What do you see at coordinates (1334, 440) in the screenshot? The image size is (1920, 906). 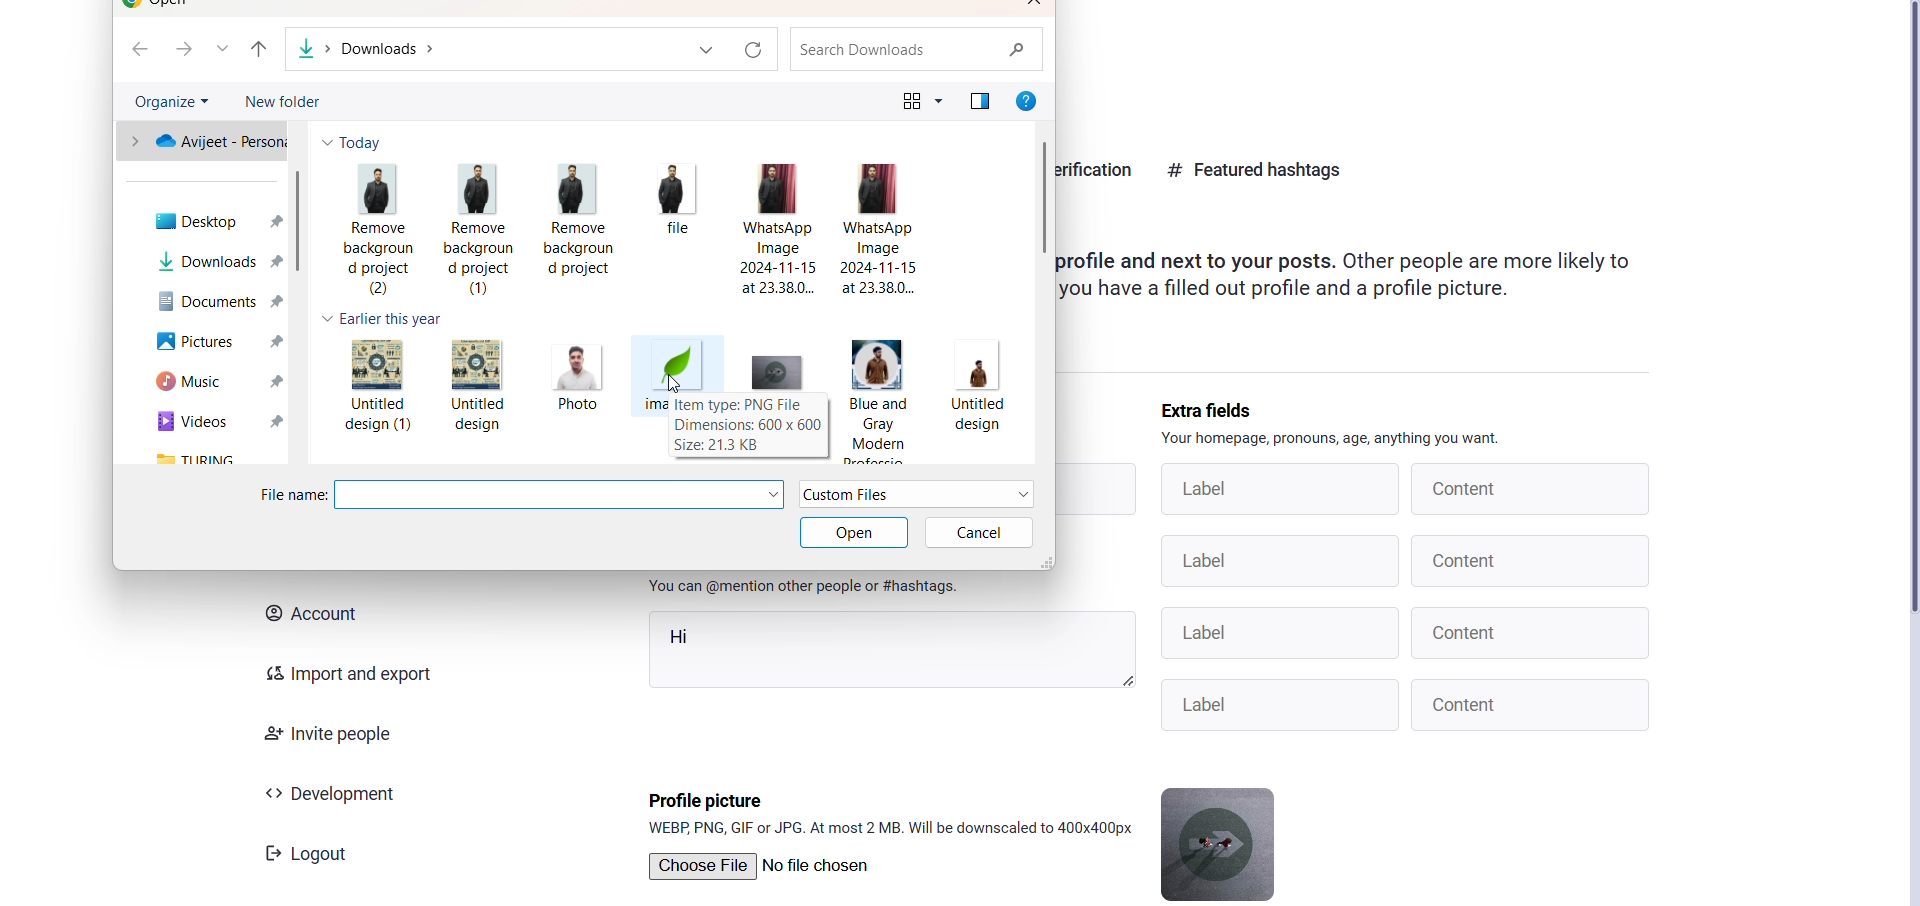 I see `instruction` at bounding box center [1334, 440].